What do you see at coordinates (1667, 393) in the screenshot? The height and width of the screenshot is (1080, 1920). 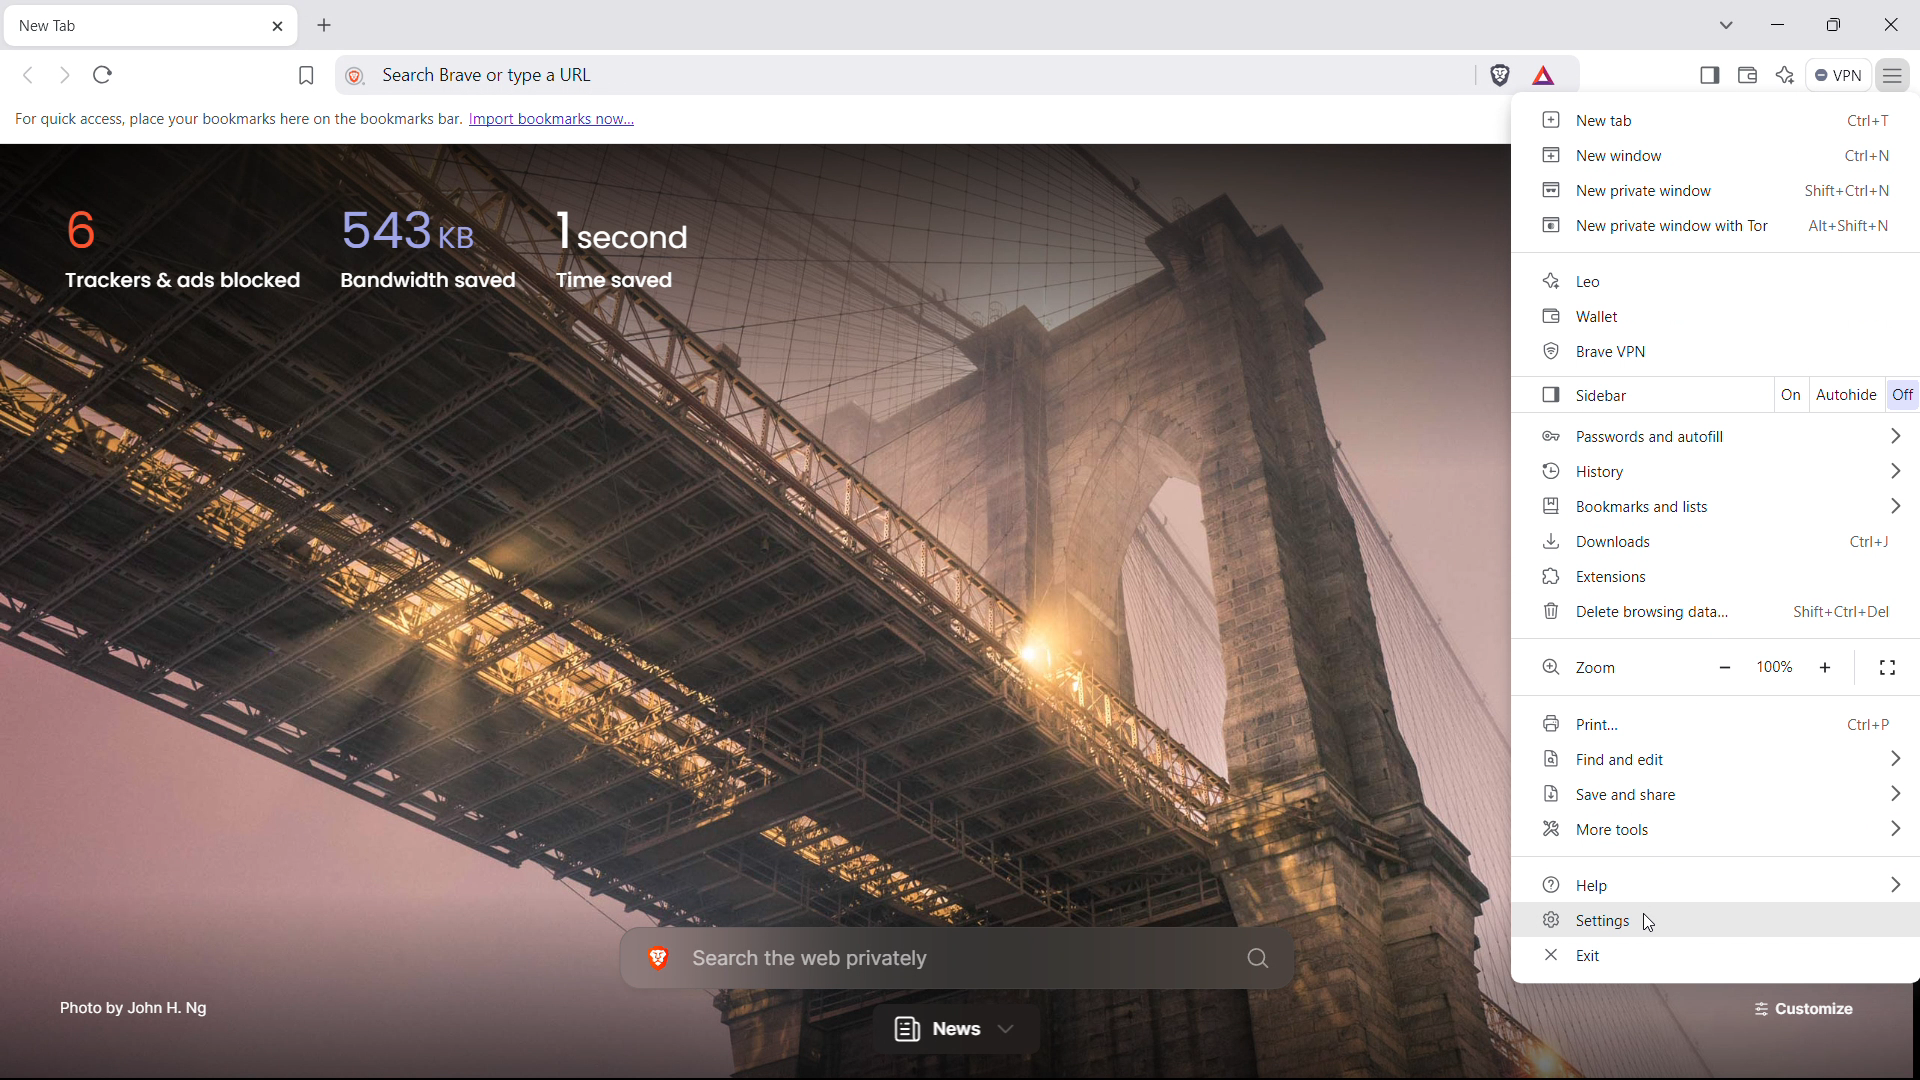 I see `sidebar toggle` at bounding box center [1667, 393].